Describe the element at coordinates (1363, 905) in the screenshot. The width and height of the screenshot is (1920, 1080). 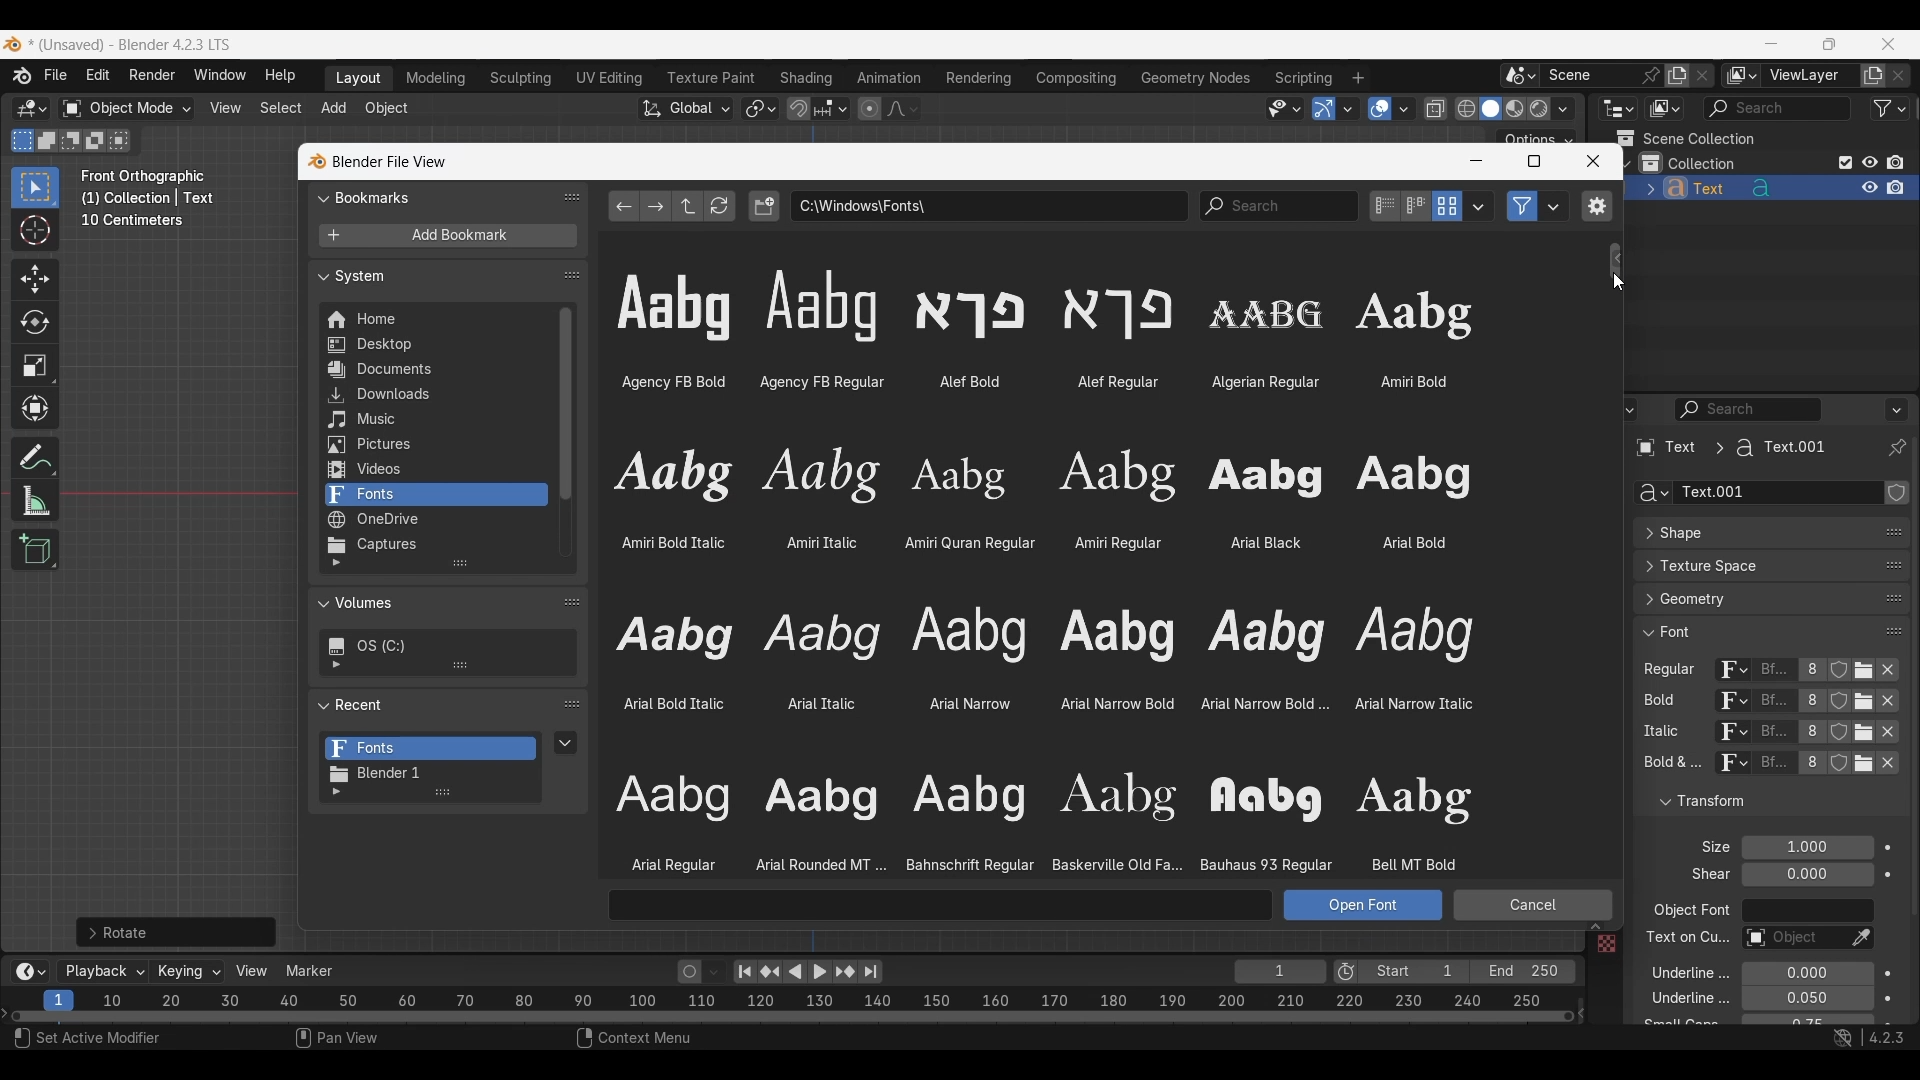
I see `Open selected font in Text object` at that location.